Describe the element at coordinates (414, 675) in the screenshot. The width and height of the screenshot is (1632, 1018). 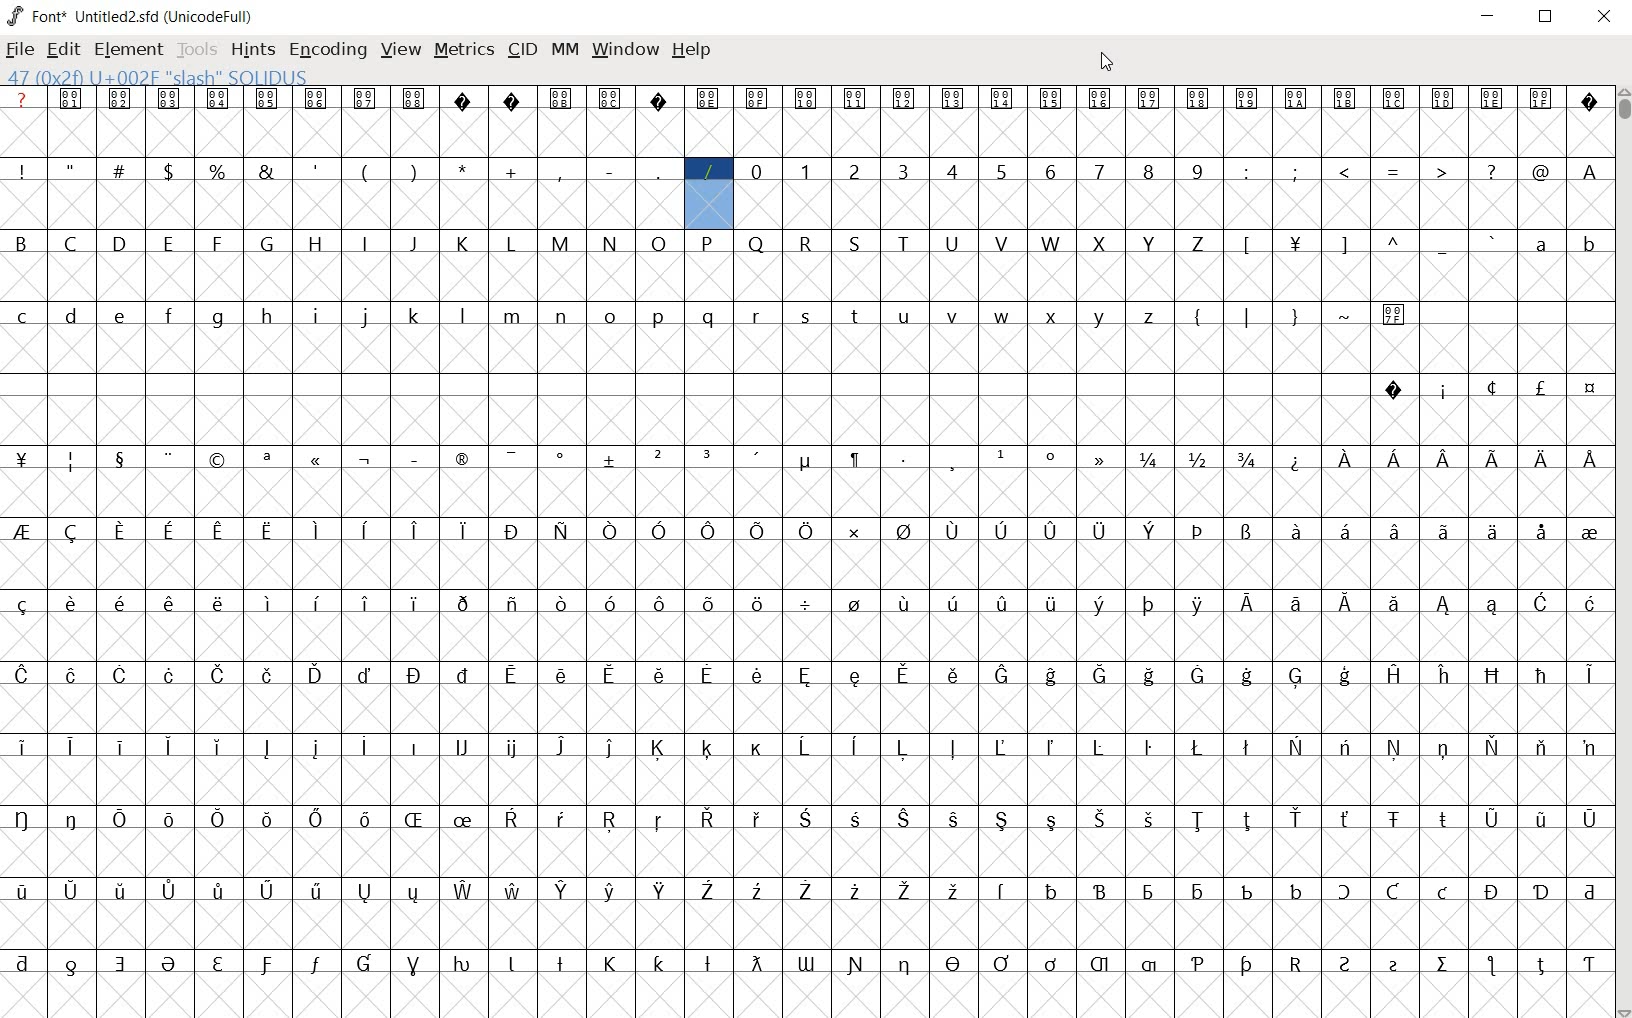
I see `glyph` at that location.